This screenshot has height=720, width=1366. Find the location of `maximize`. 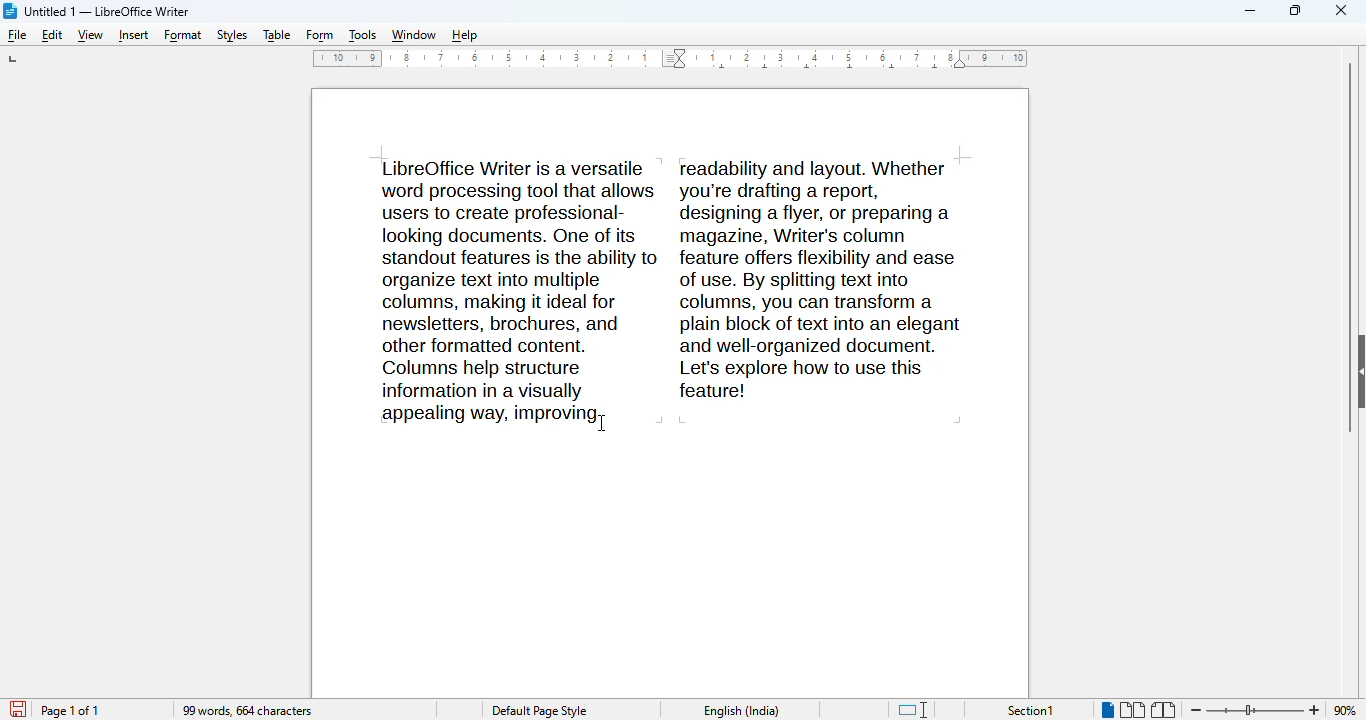

maximize is located at coordinates (1295, 10).